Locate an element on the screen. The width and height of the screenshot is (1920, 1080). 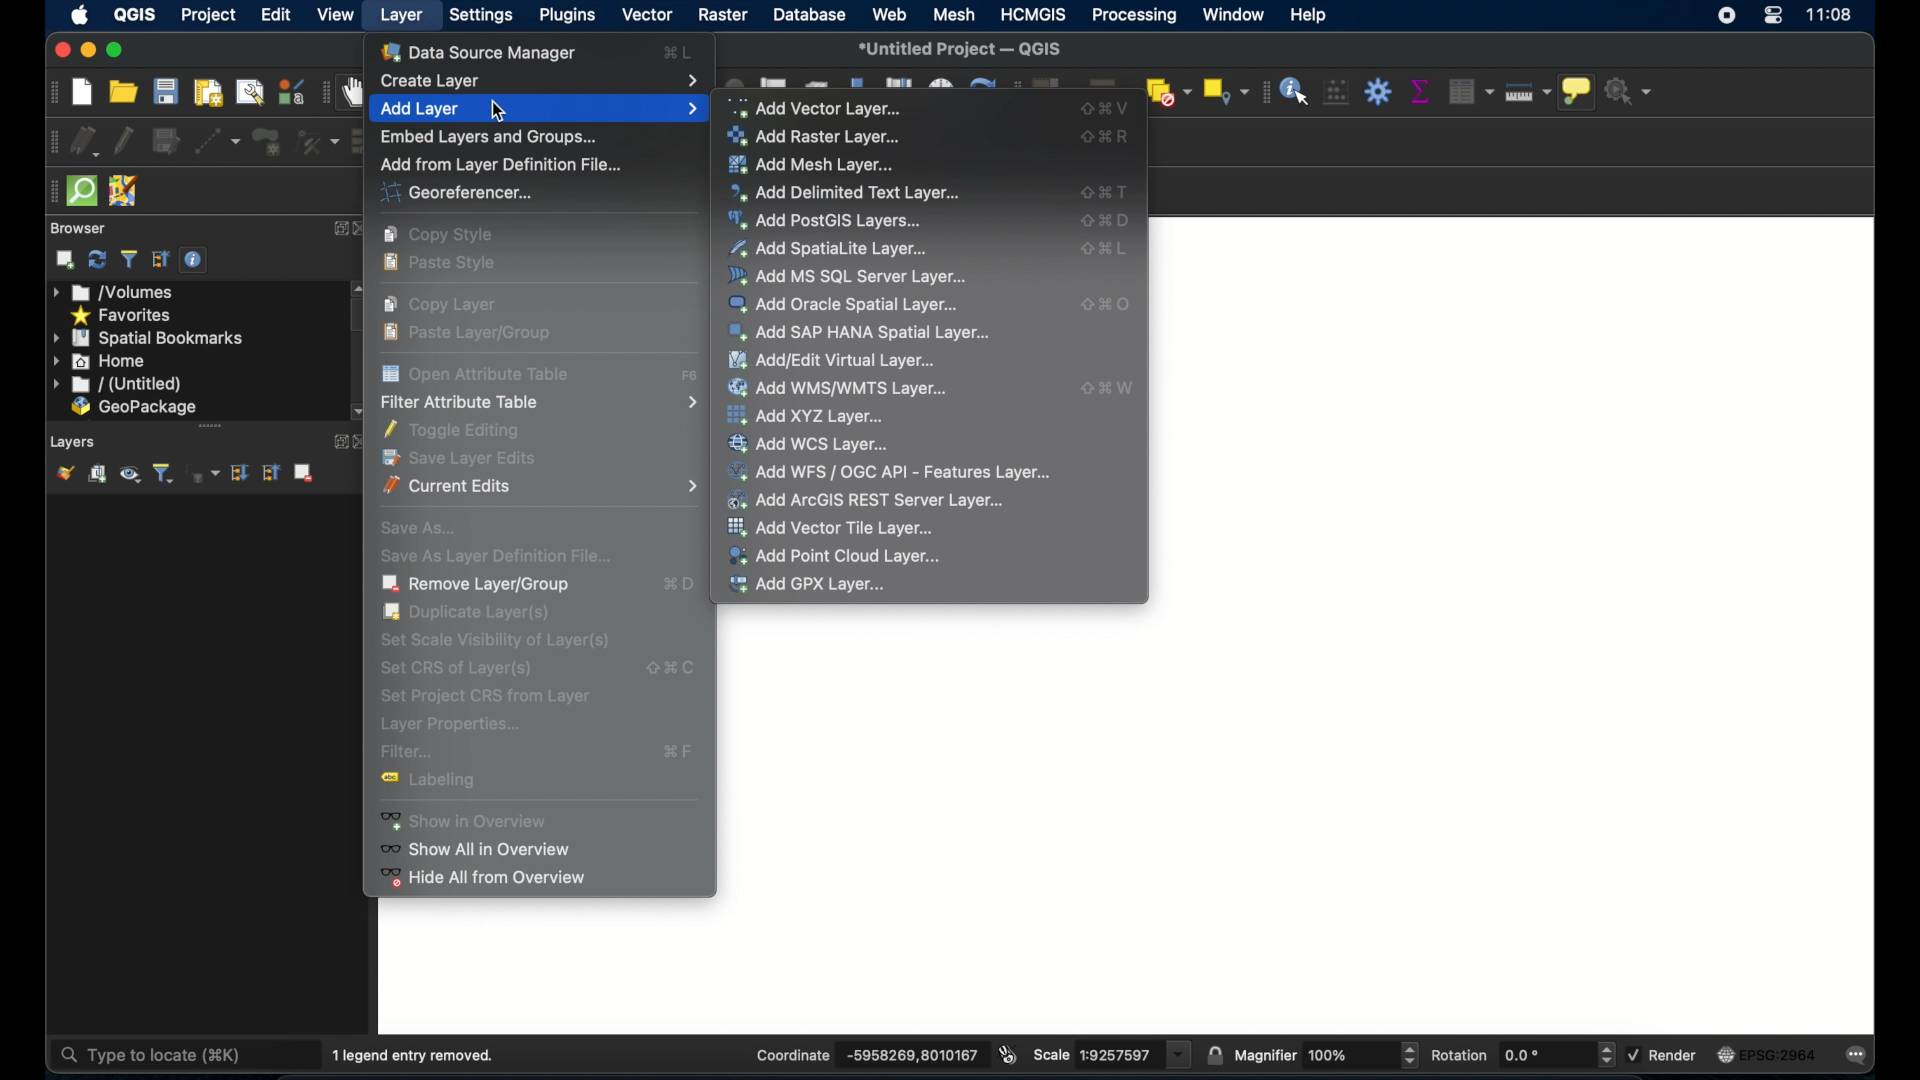
add polygon feature is located at coordinates (266, 142).